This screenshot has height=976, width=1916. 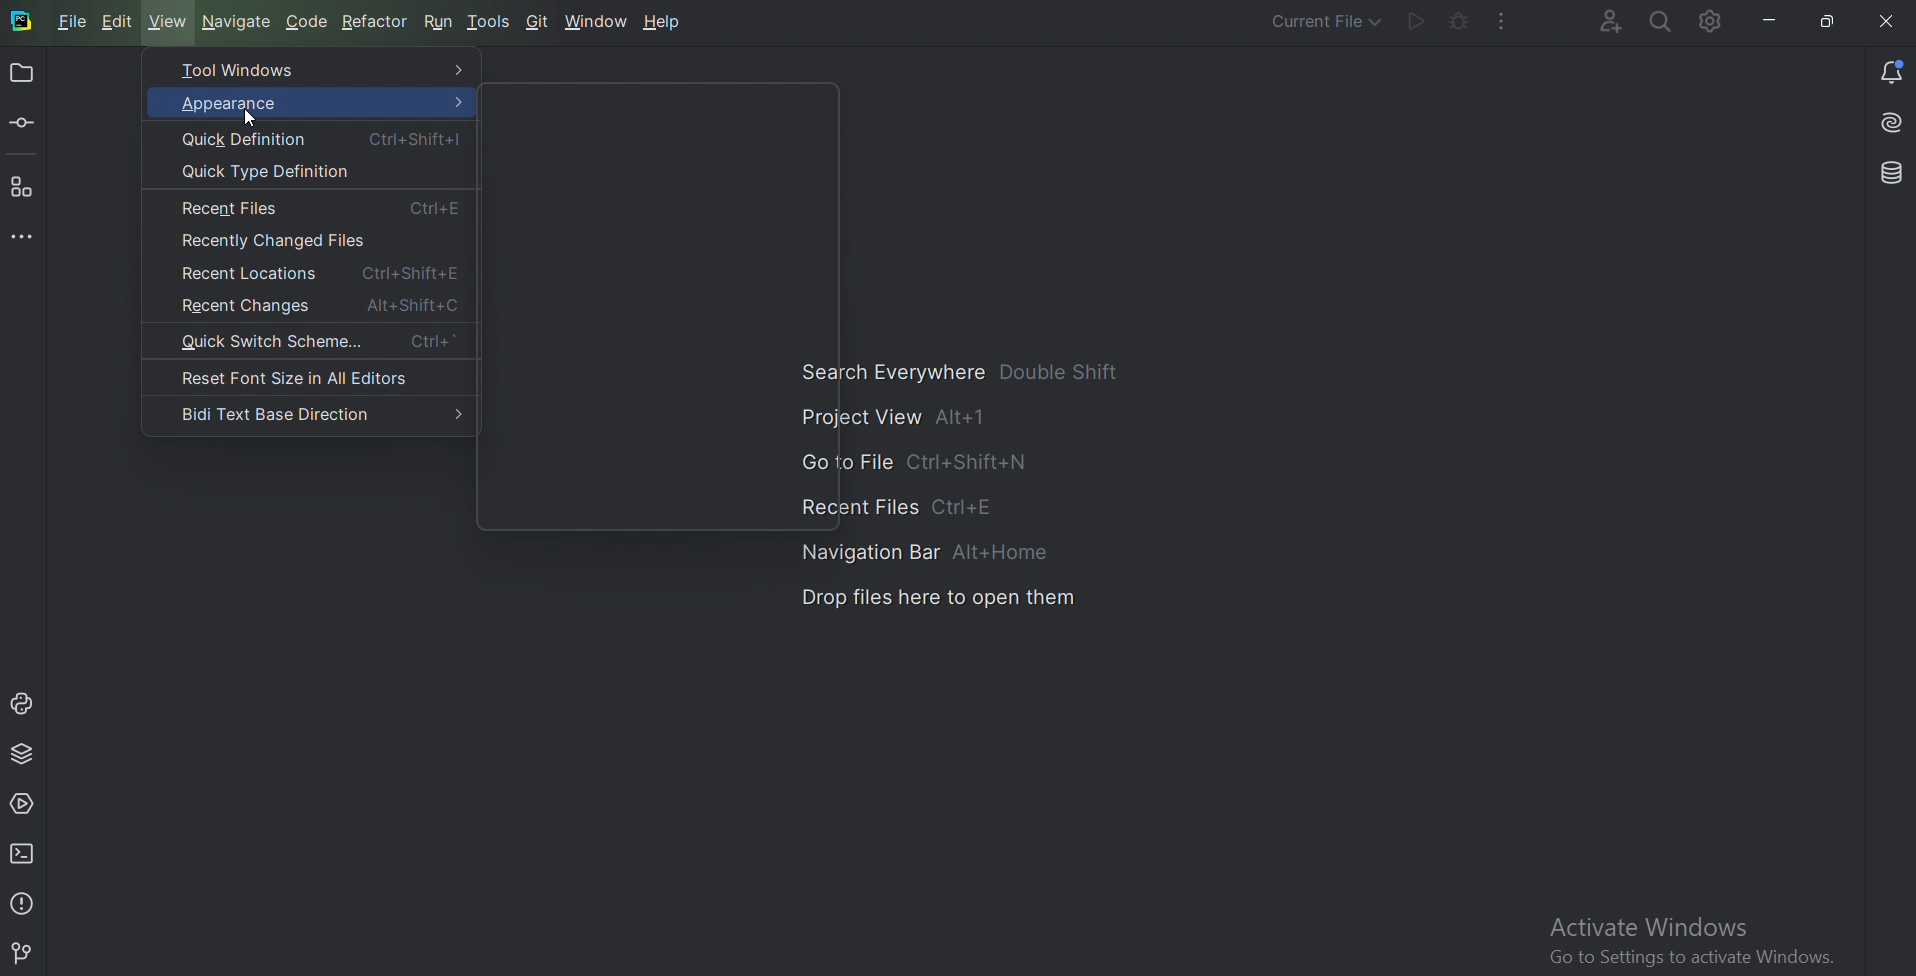 What do you see at coordinates (27, 123) in the screenshot?
I see `commit` at bounding box center [27, 123].